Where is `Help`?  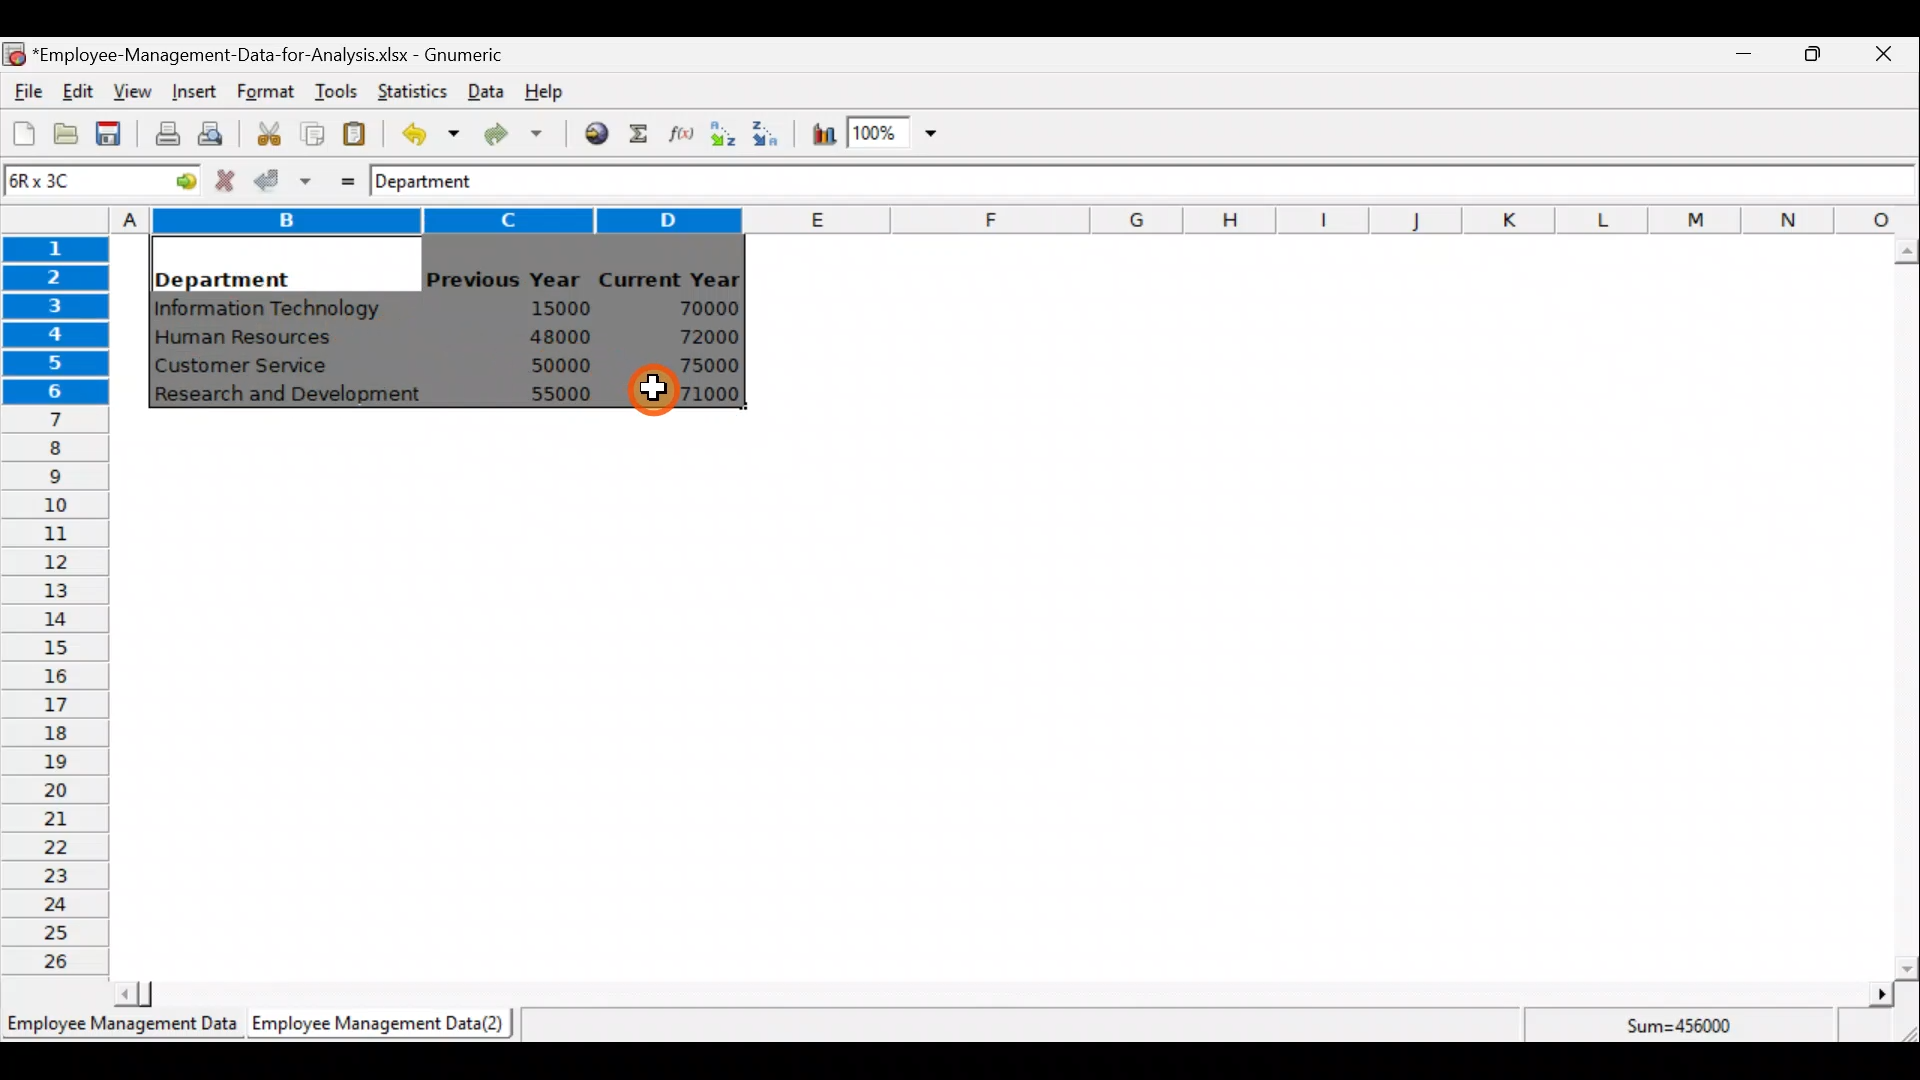
Help is located at coordinates (556, 90).